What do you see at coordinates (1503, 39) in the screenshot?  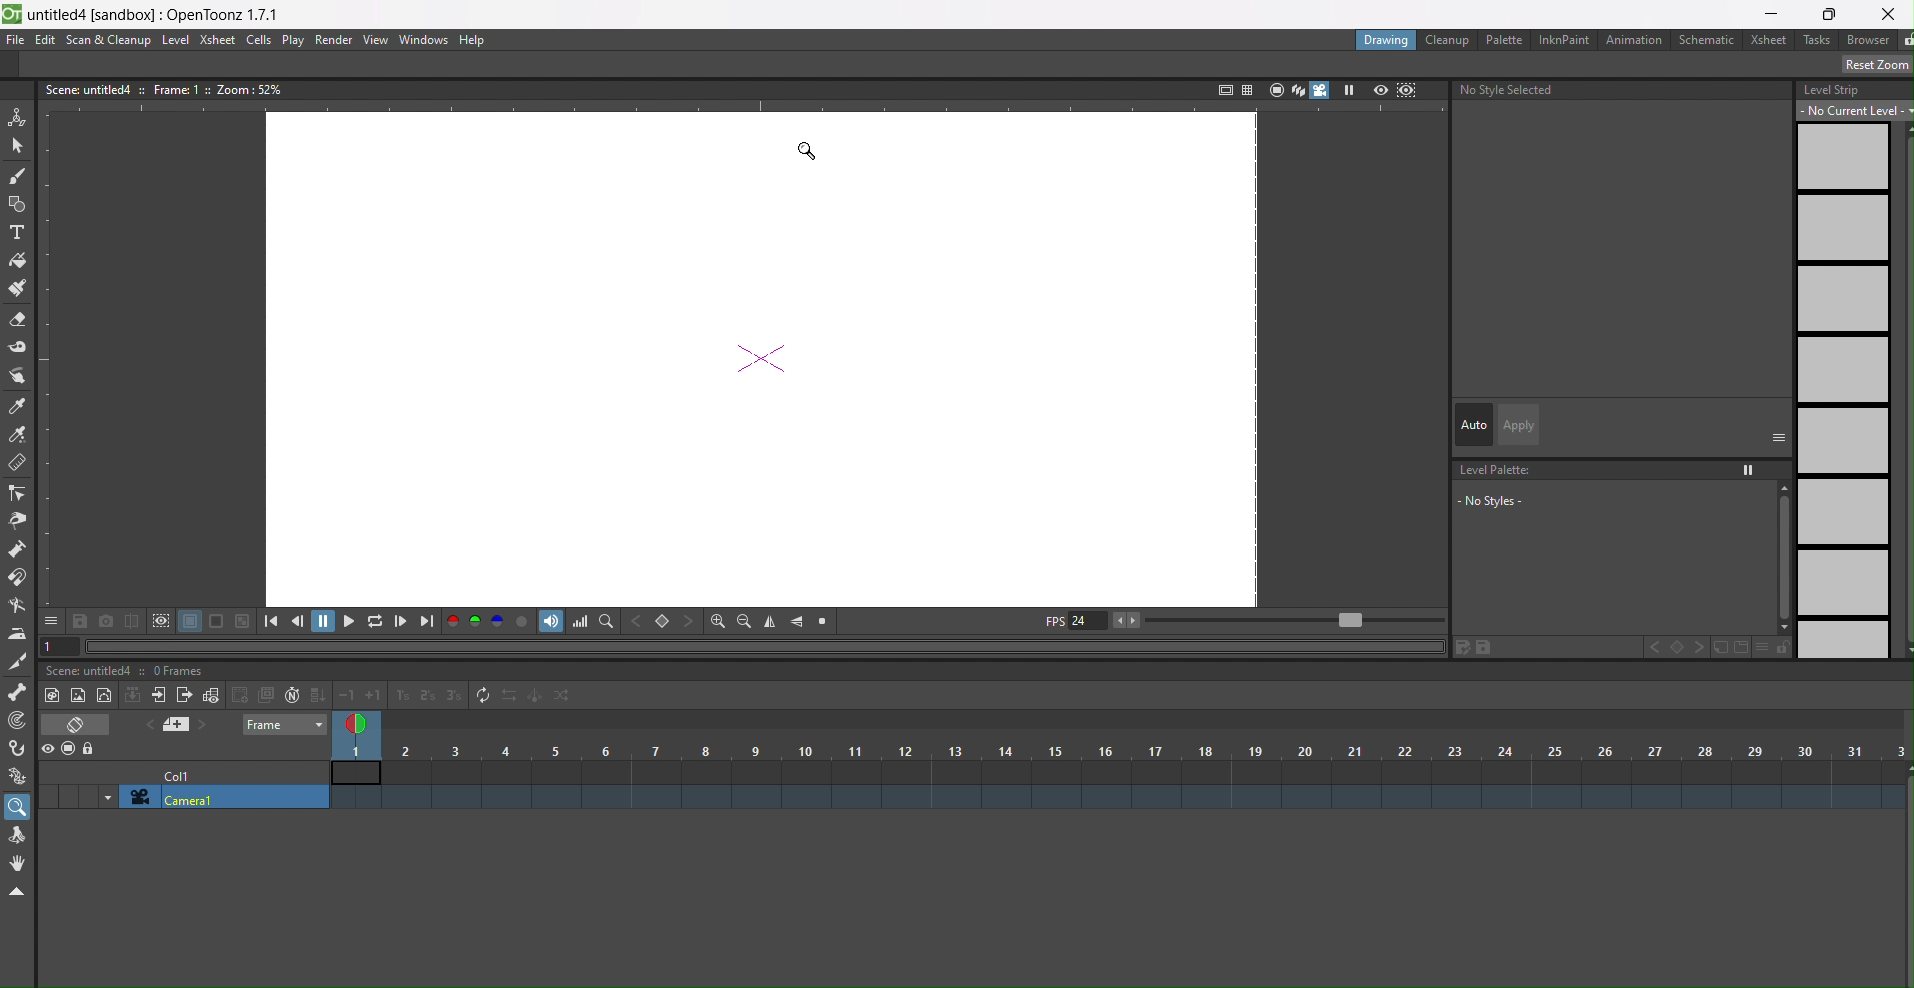 I see `palette` at bounding box center [1503, 39].